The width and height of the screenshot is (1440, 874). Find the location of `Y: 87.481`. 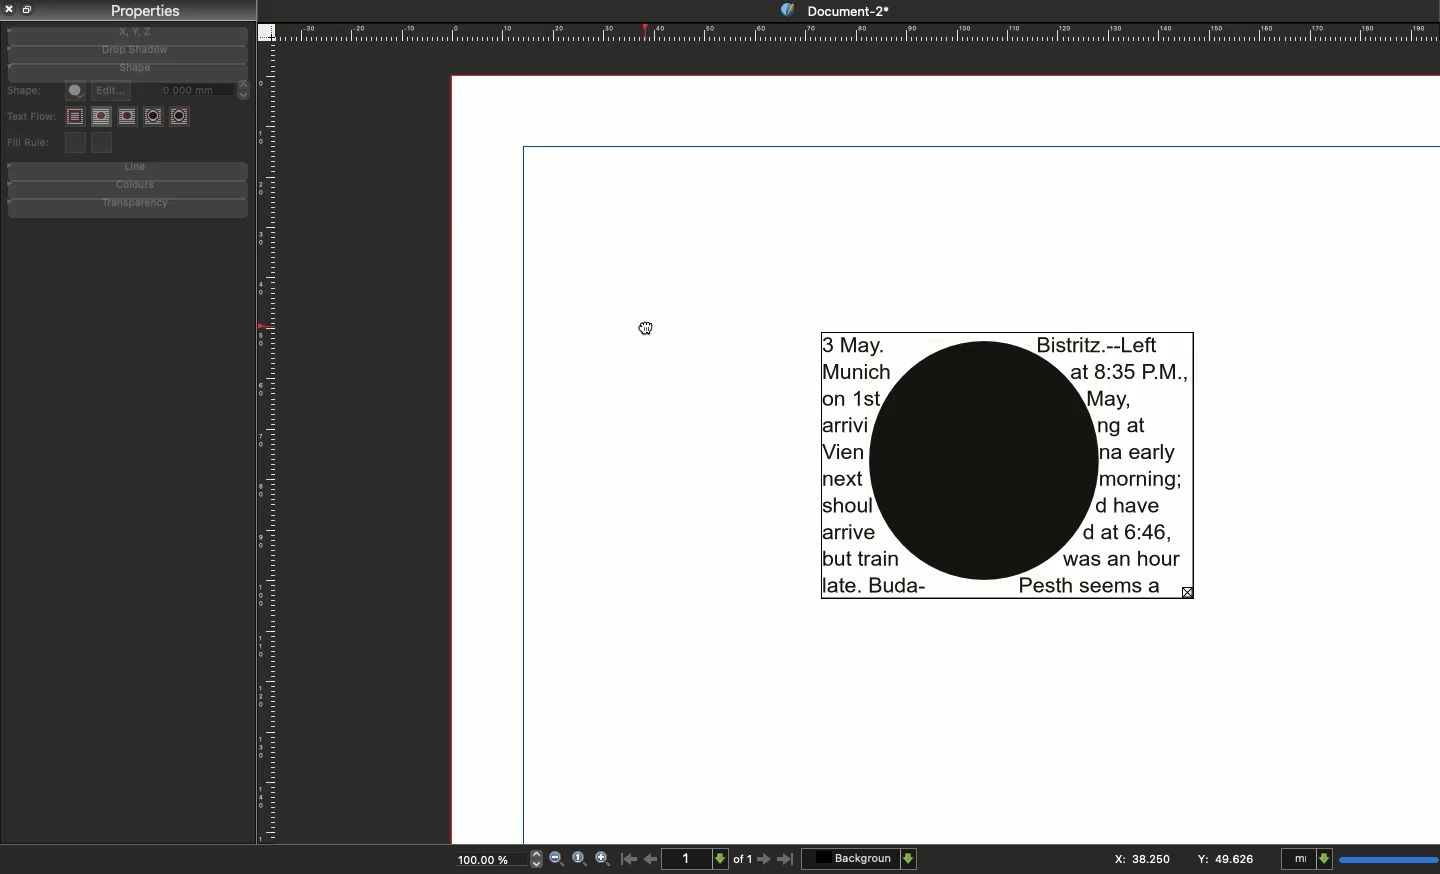

Y: 87.481 is located at coordinates (1223, 859).